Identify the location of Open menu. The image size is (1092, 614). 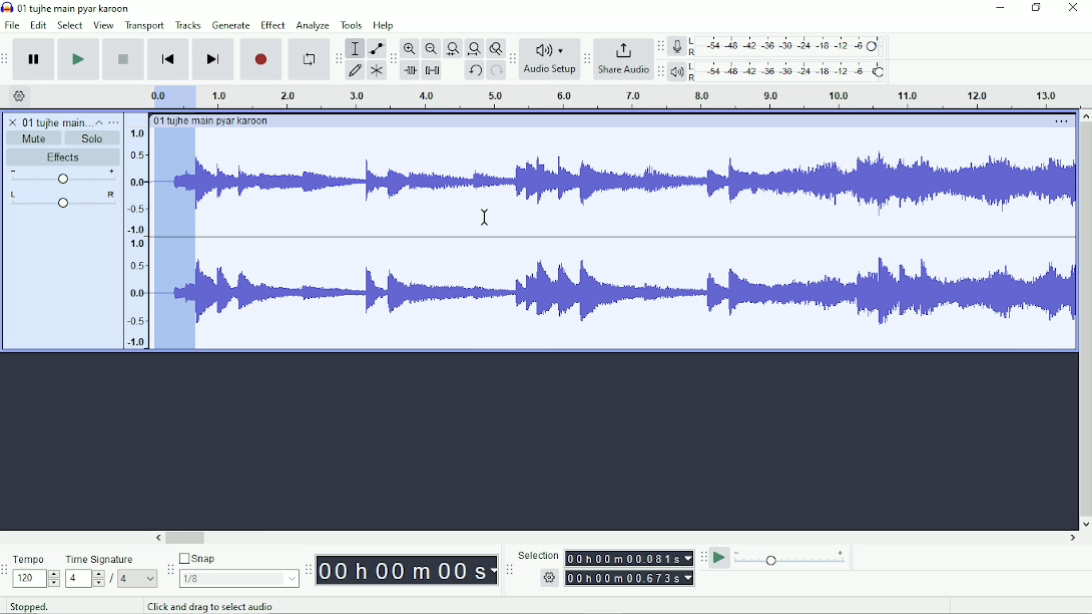
(114, 122).